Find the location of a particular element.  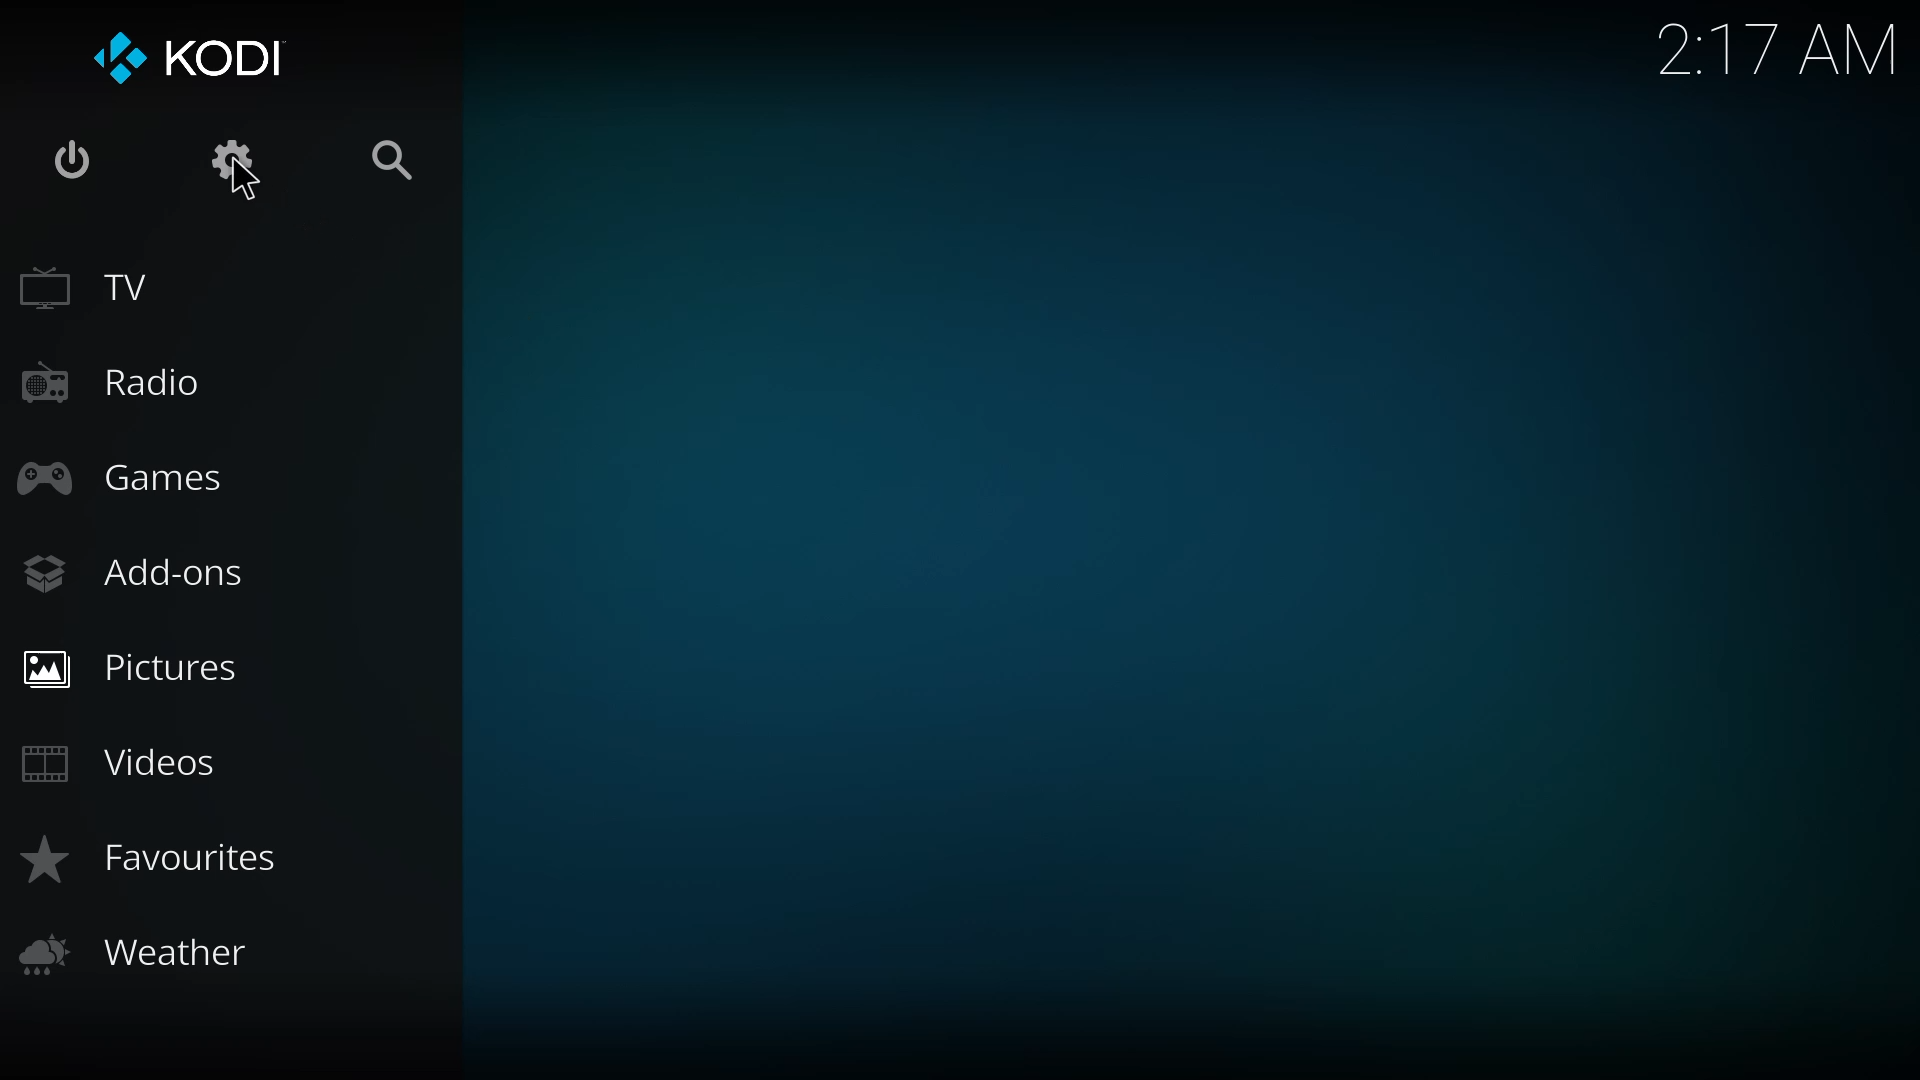

tv is located at coordinates (96, 284).